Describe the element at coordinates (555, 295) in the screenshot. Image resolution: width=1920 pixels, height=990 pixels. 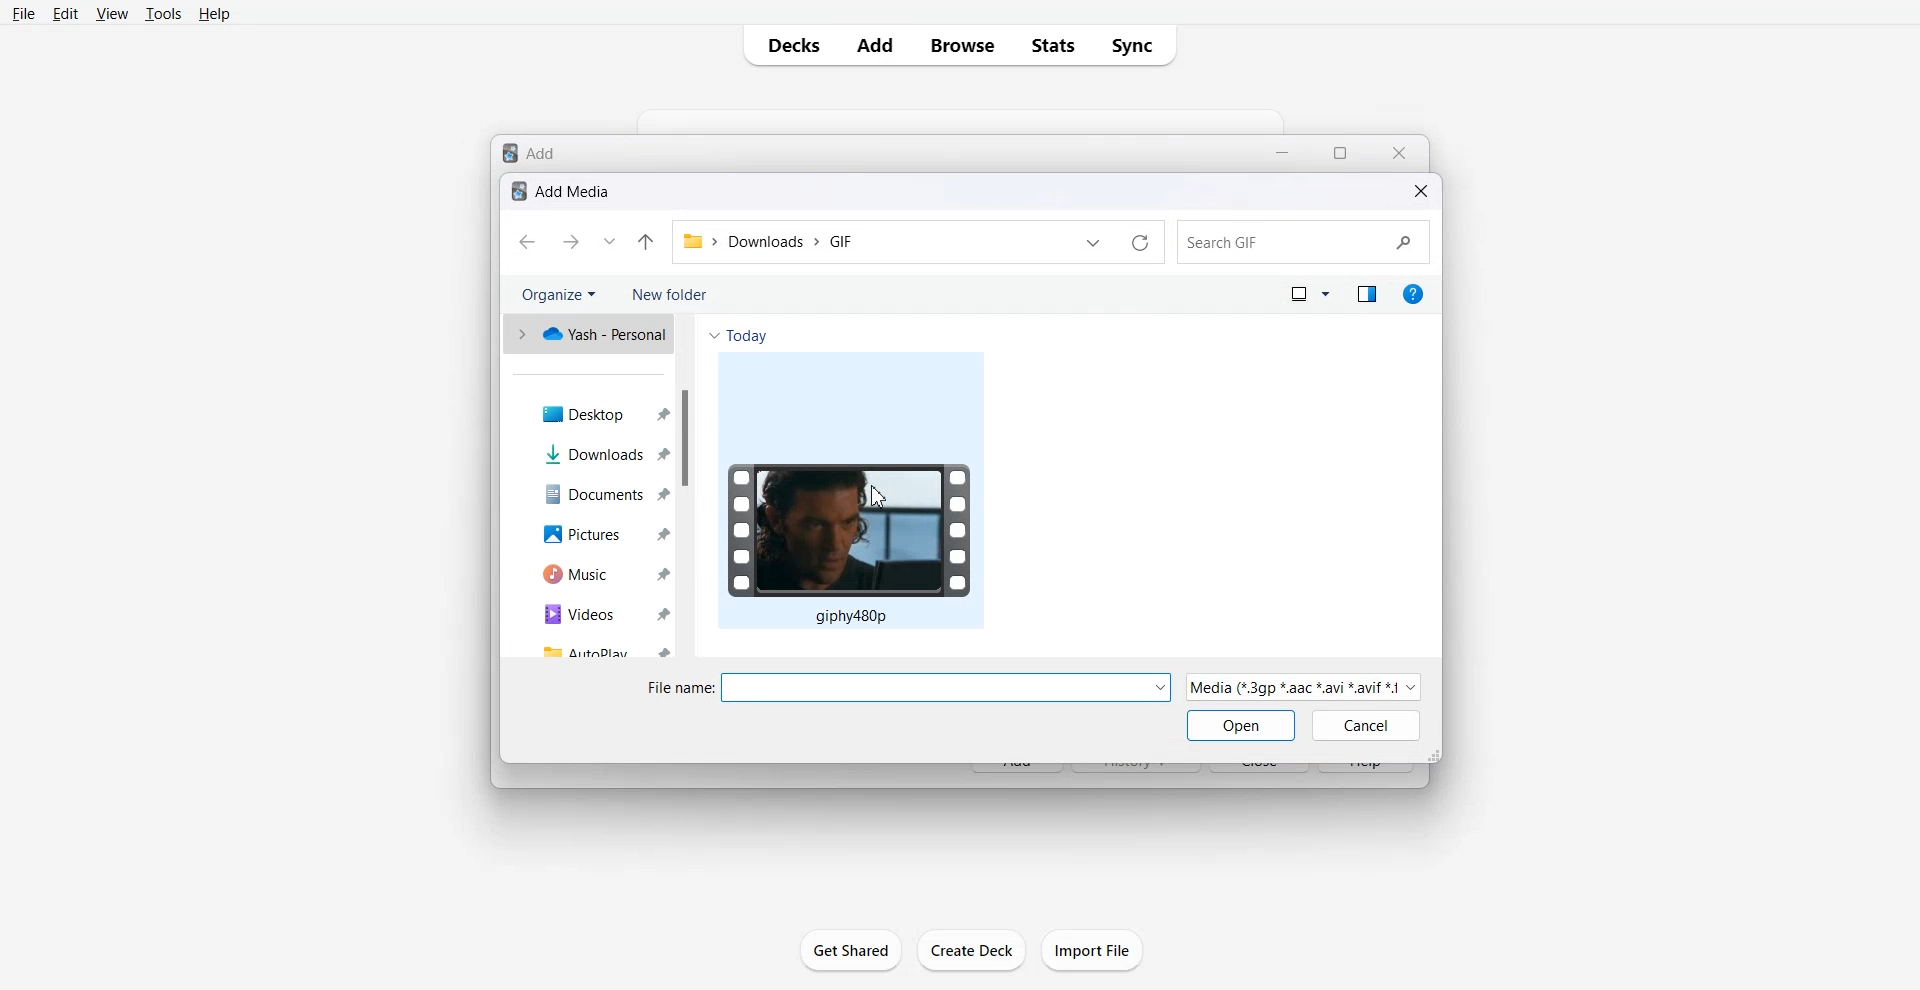
I see `Organize` at that location.